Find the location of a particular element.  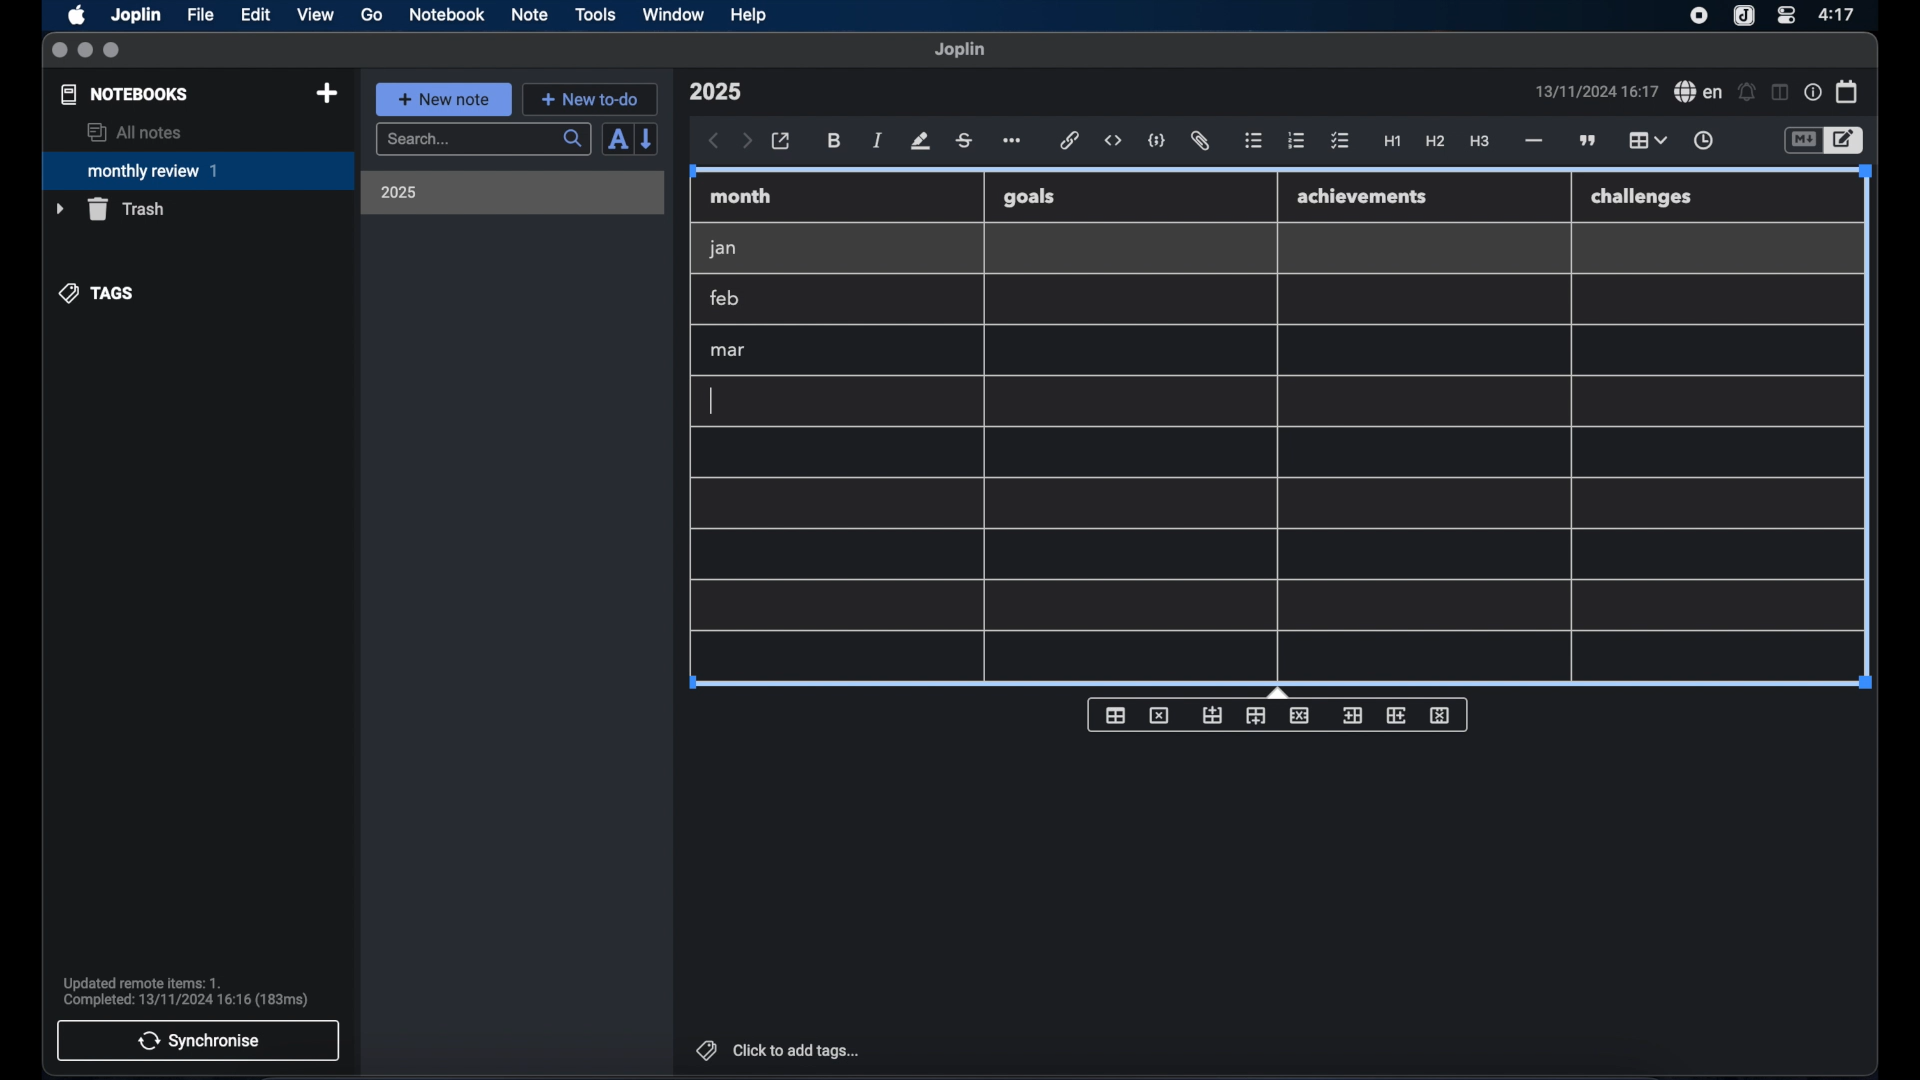

tags is located at coordinates (98, 293).